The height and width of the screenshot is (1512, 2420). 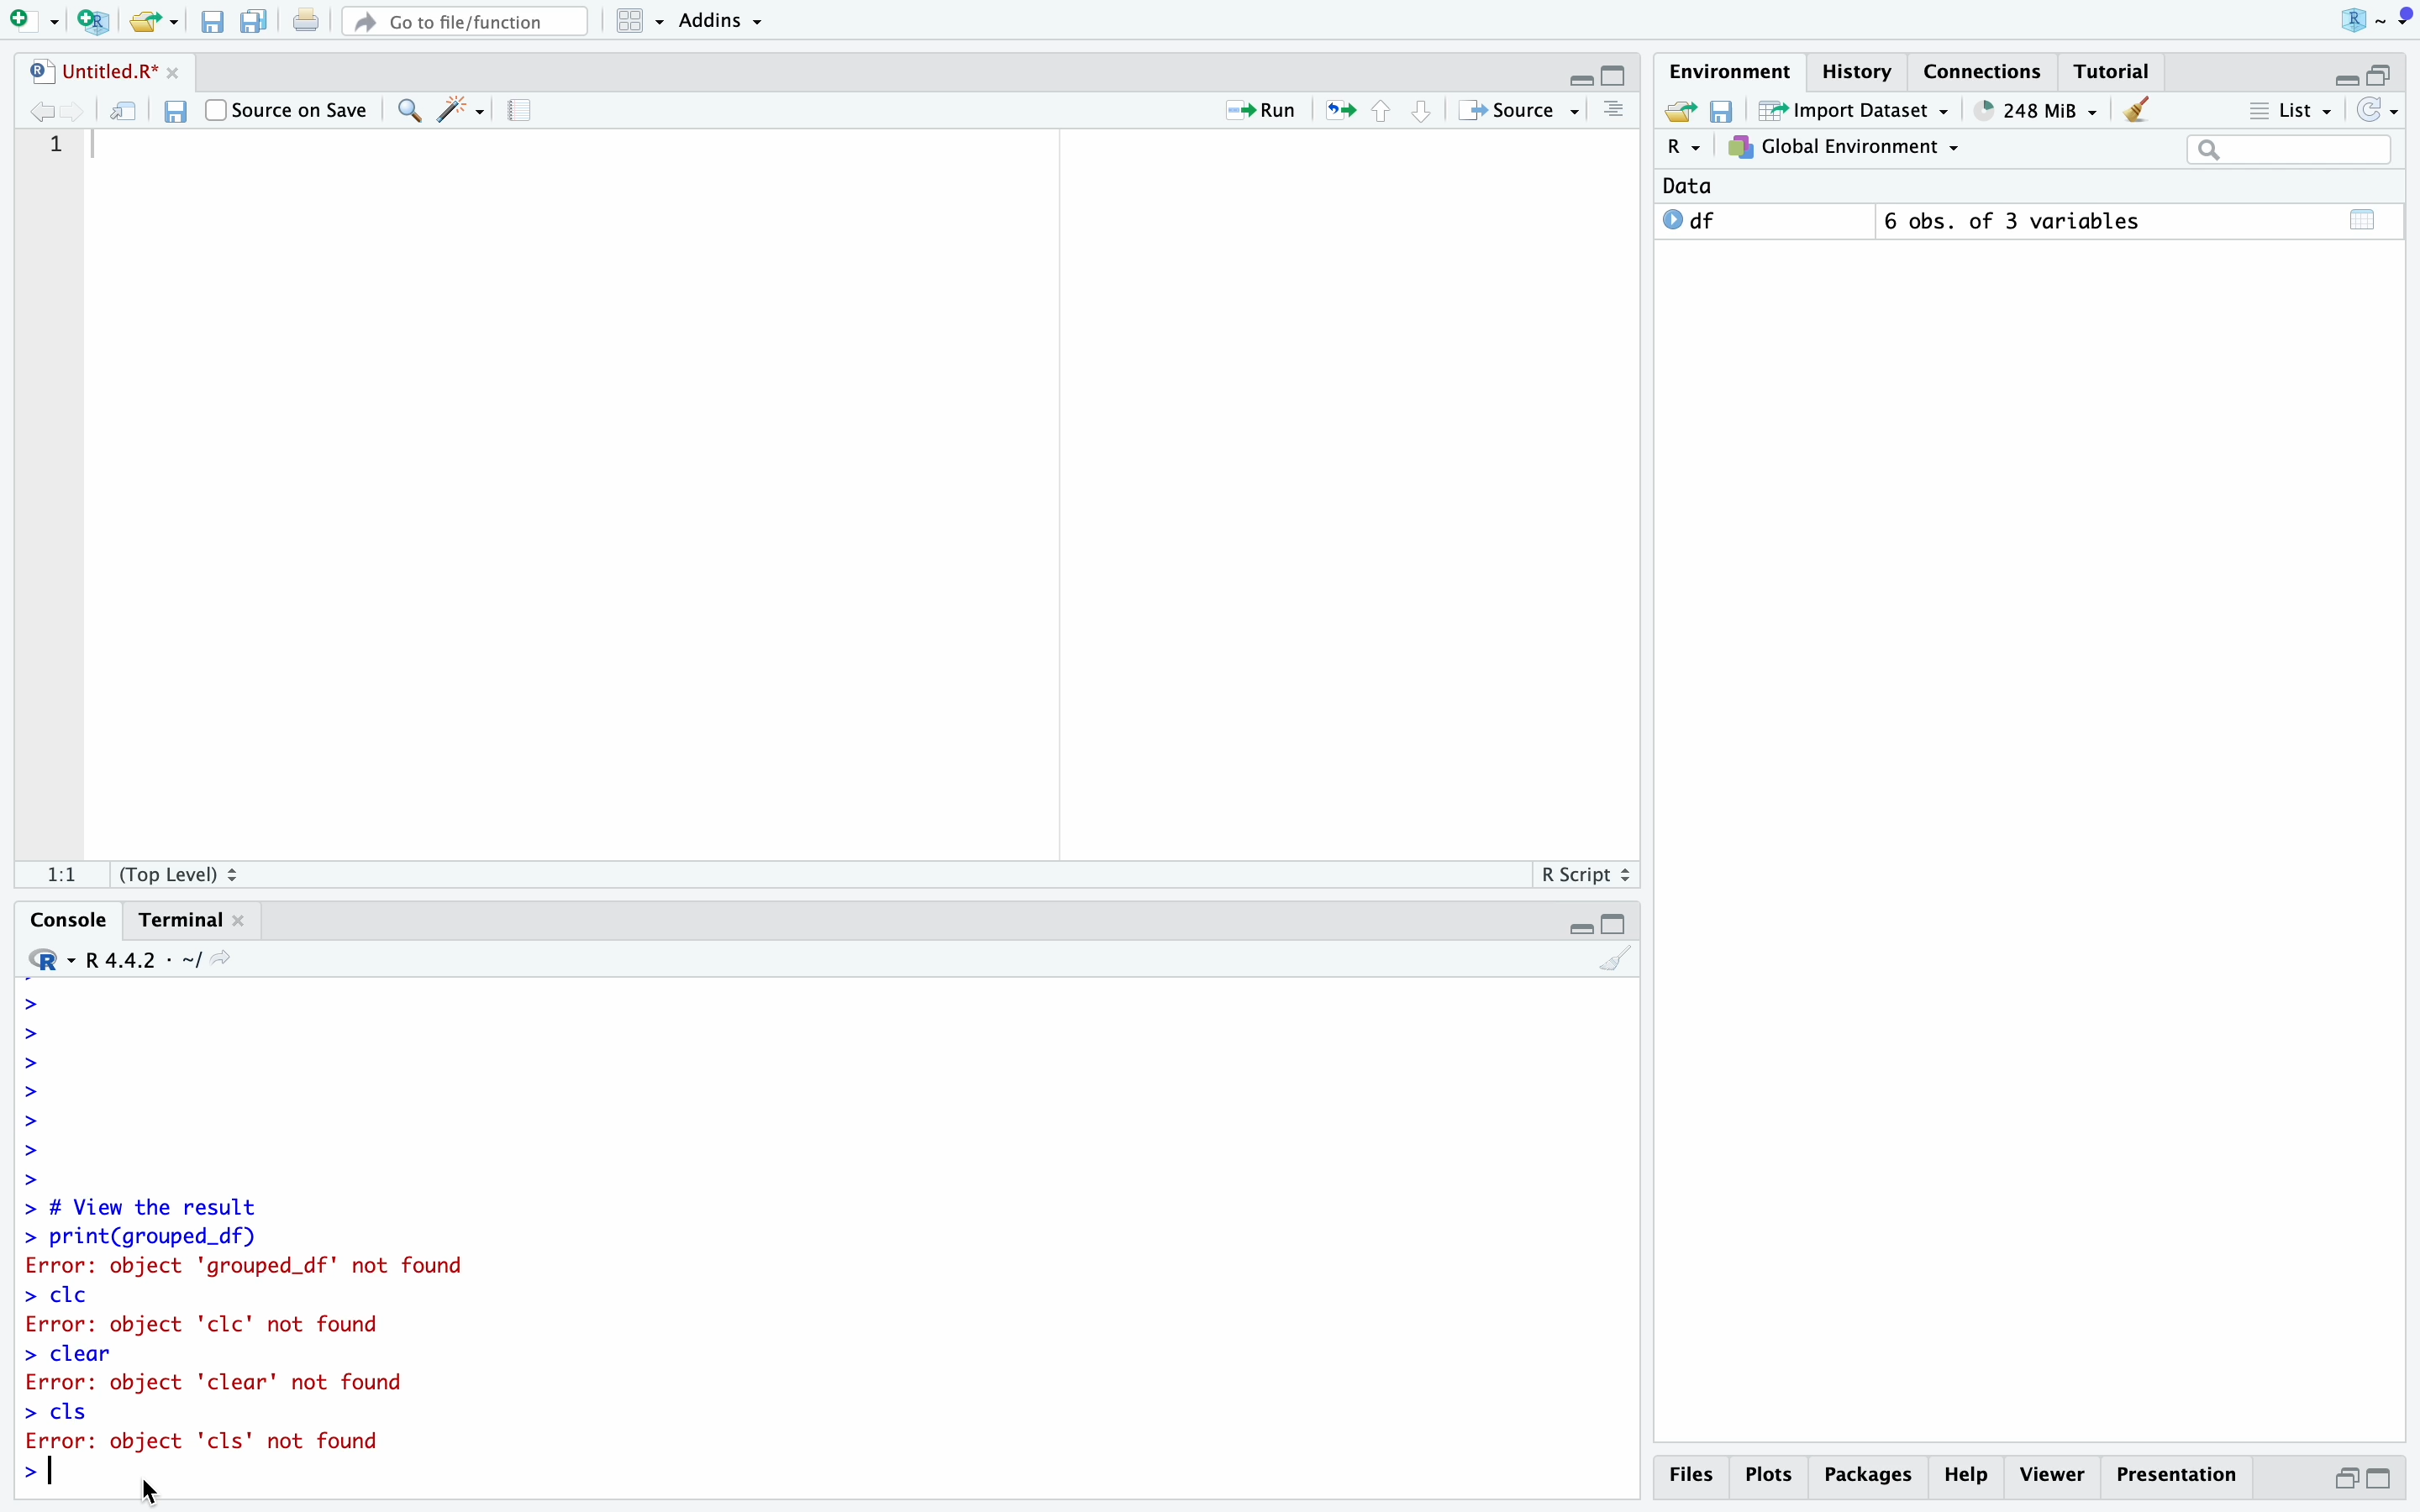 What do you see at coordinates (824, 1238) in the screenshot?
I see `> # View the result

> print(grouped_df)

Error: object 'grouped_df' not found
> cle

Error: object 'clc' not found

> clear

Error: object 'clear' not found

> cls

Error: object 'cls' not found` at bounding box center [824, 1238].